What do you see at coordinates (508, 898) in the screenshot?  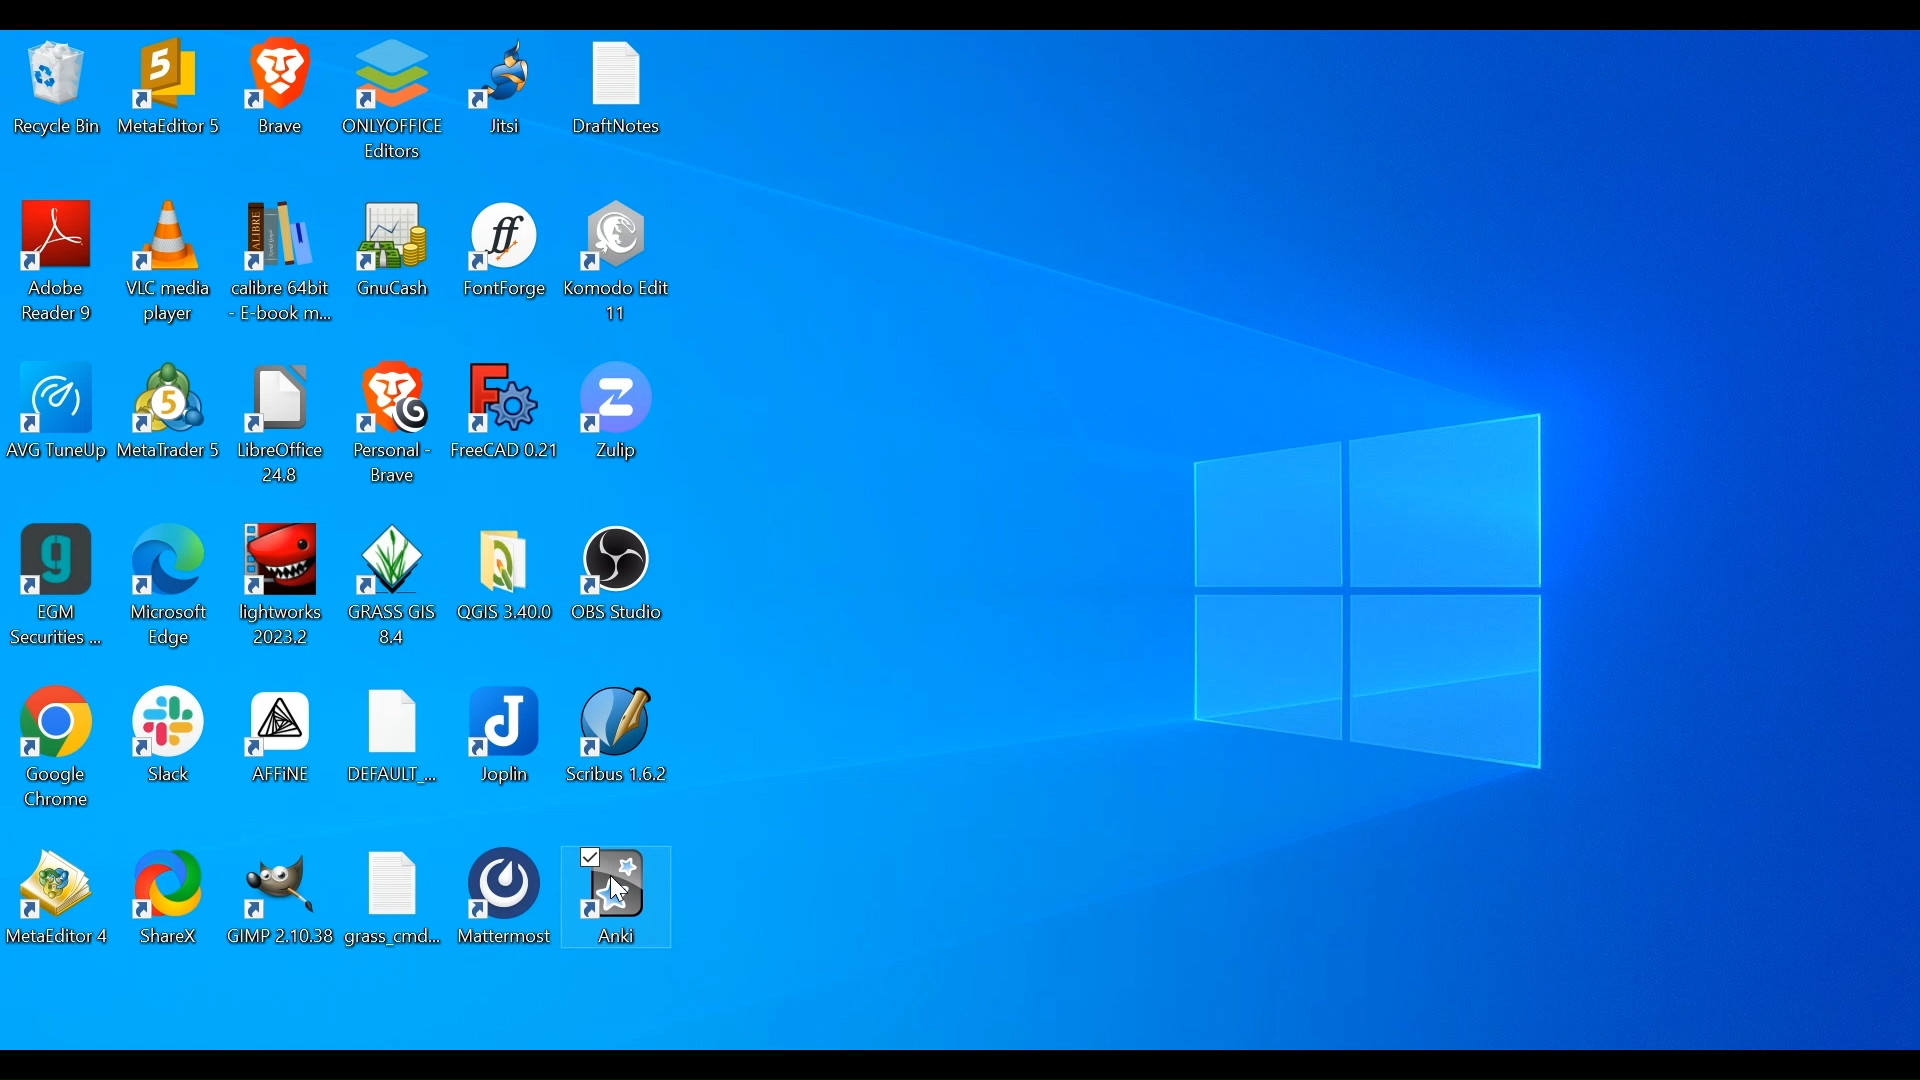 I see `Mattermost Desktop icon` at bounding box center [508, 898].